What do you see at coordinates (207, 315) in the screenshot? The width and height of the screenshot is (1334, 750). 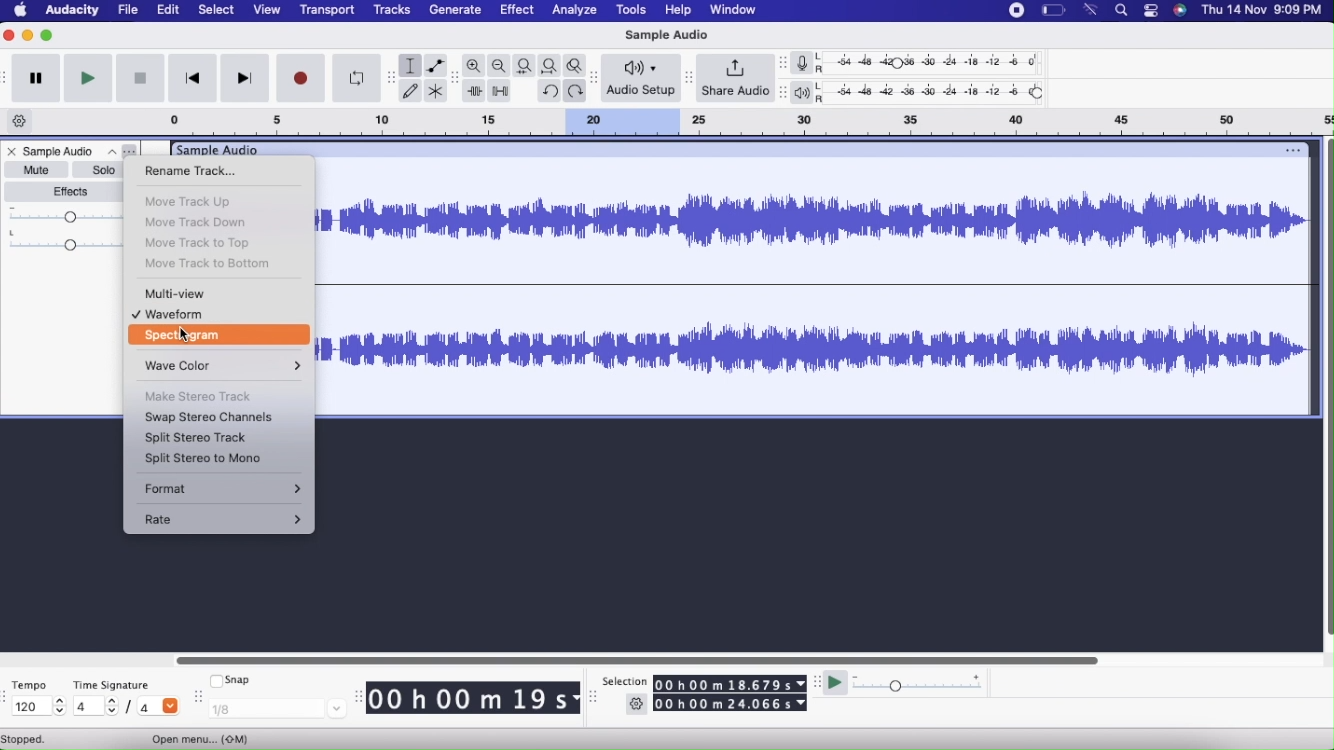 I see `Waveform` at bounding box center [207, 315].